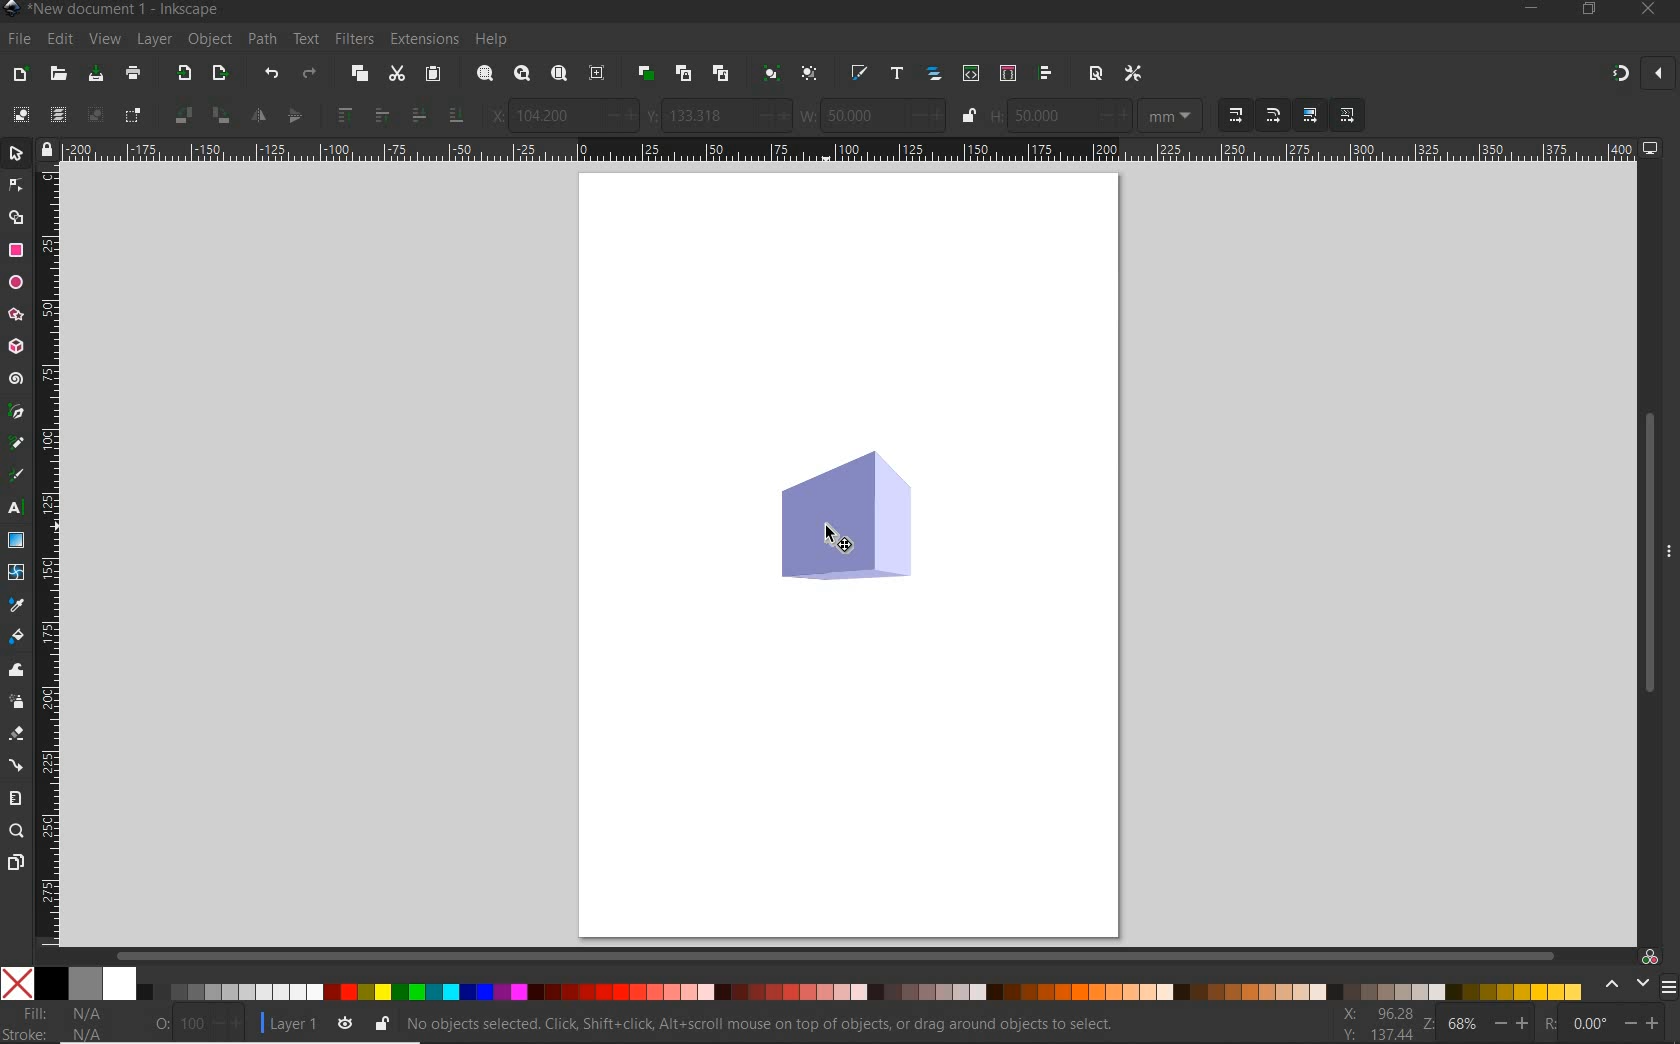 This screenshot has height=1044, width=1680. What do you see at coordinates (344, 117) in the screenshot?
I see `raise selection` at bounding box center [344, 117].